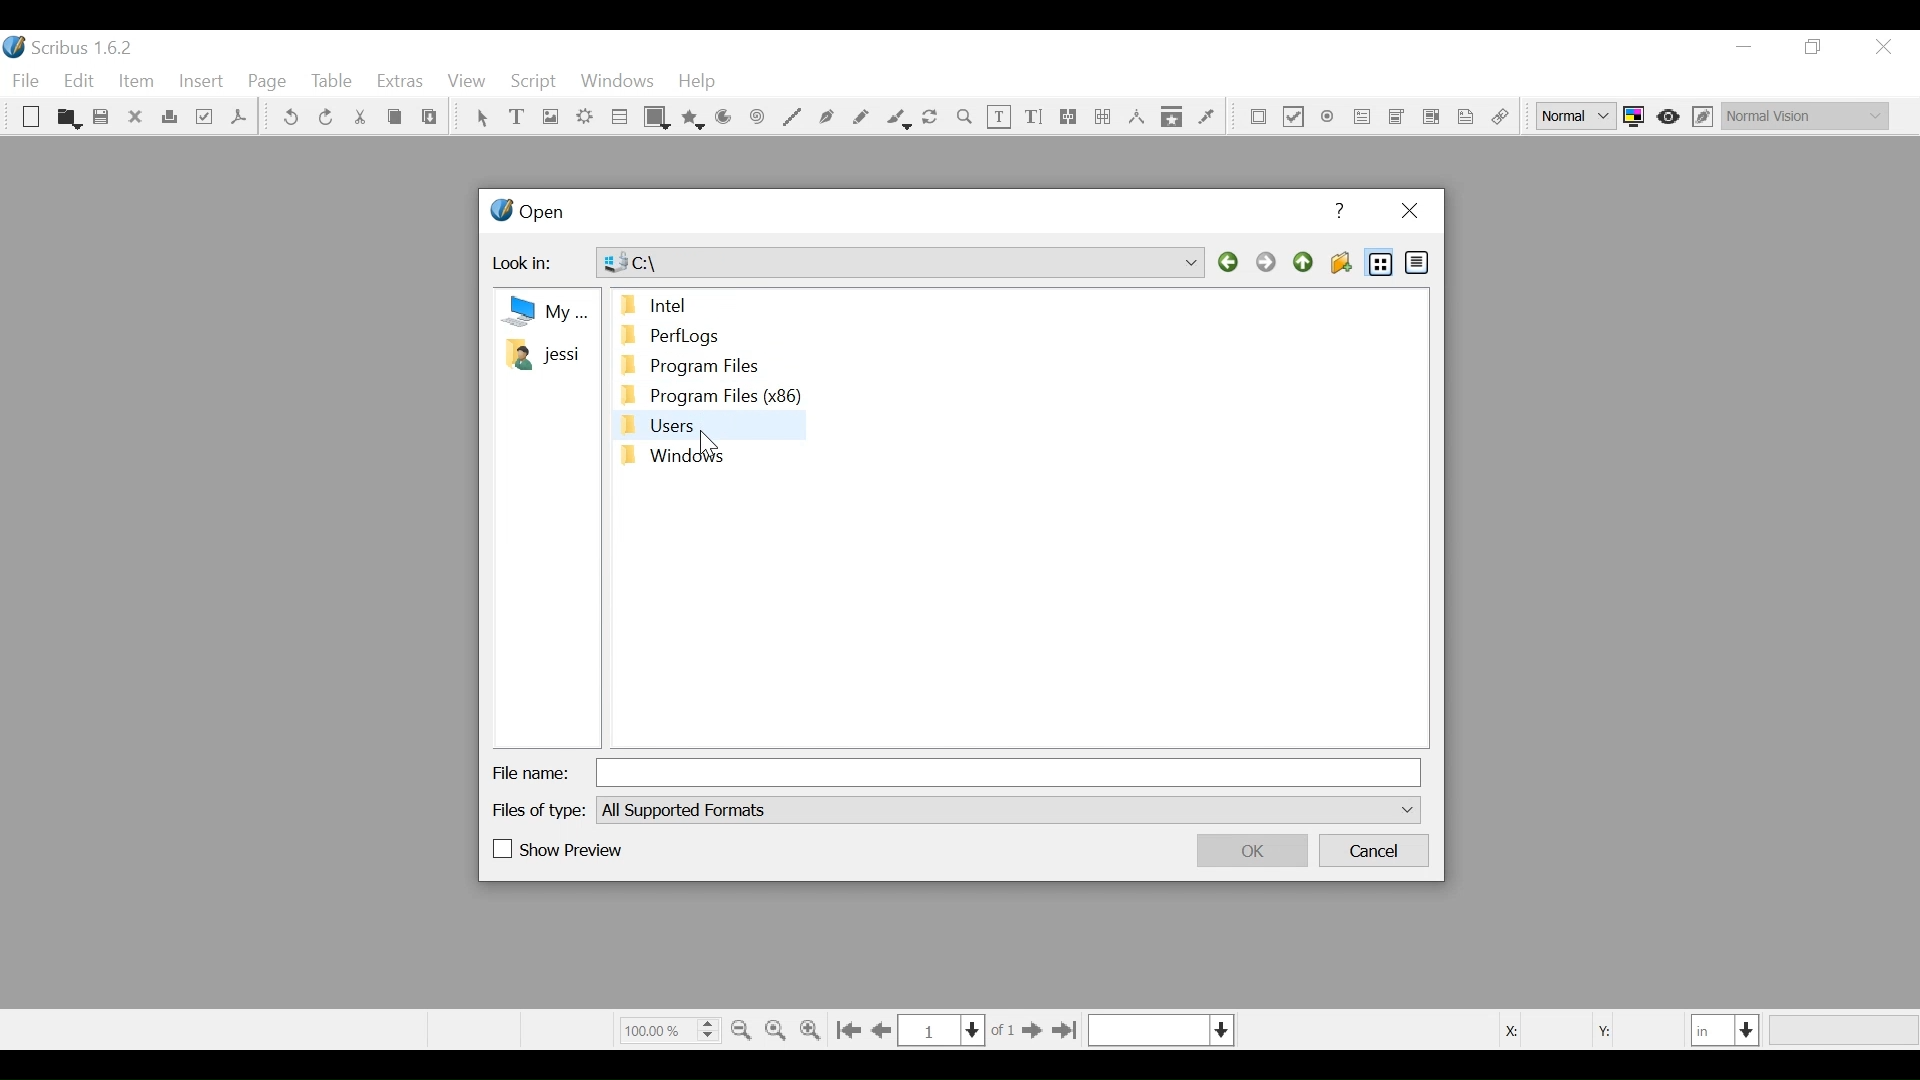 The image size is (1920, 1080). What do you see at coordinates (466, 83) in the screenshot?
I see `View` at bounding box center [466, 83].